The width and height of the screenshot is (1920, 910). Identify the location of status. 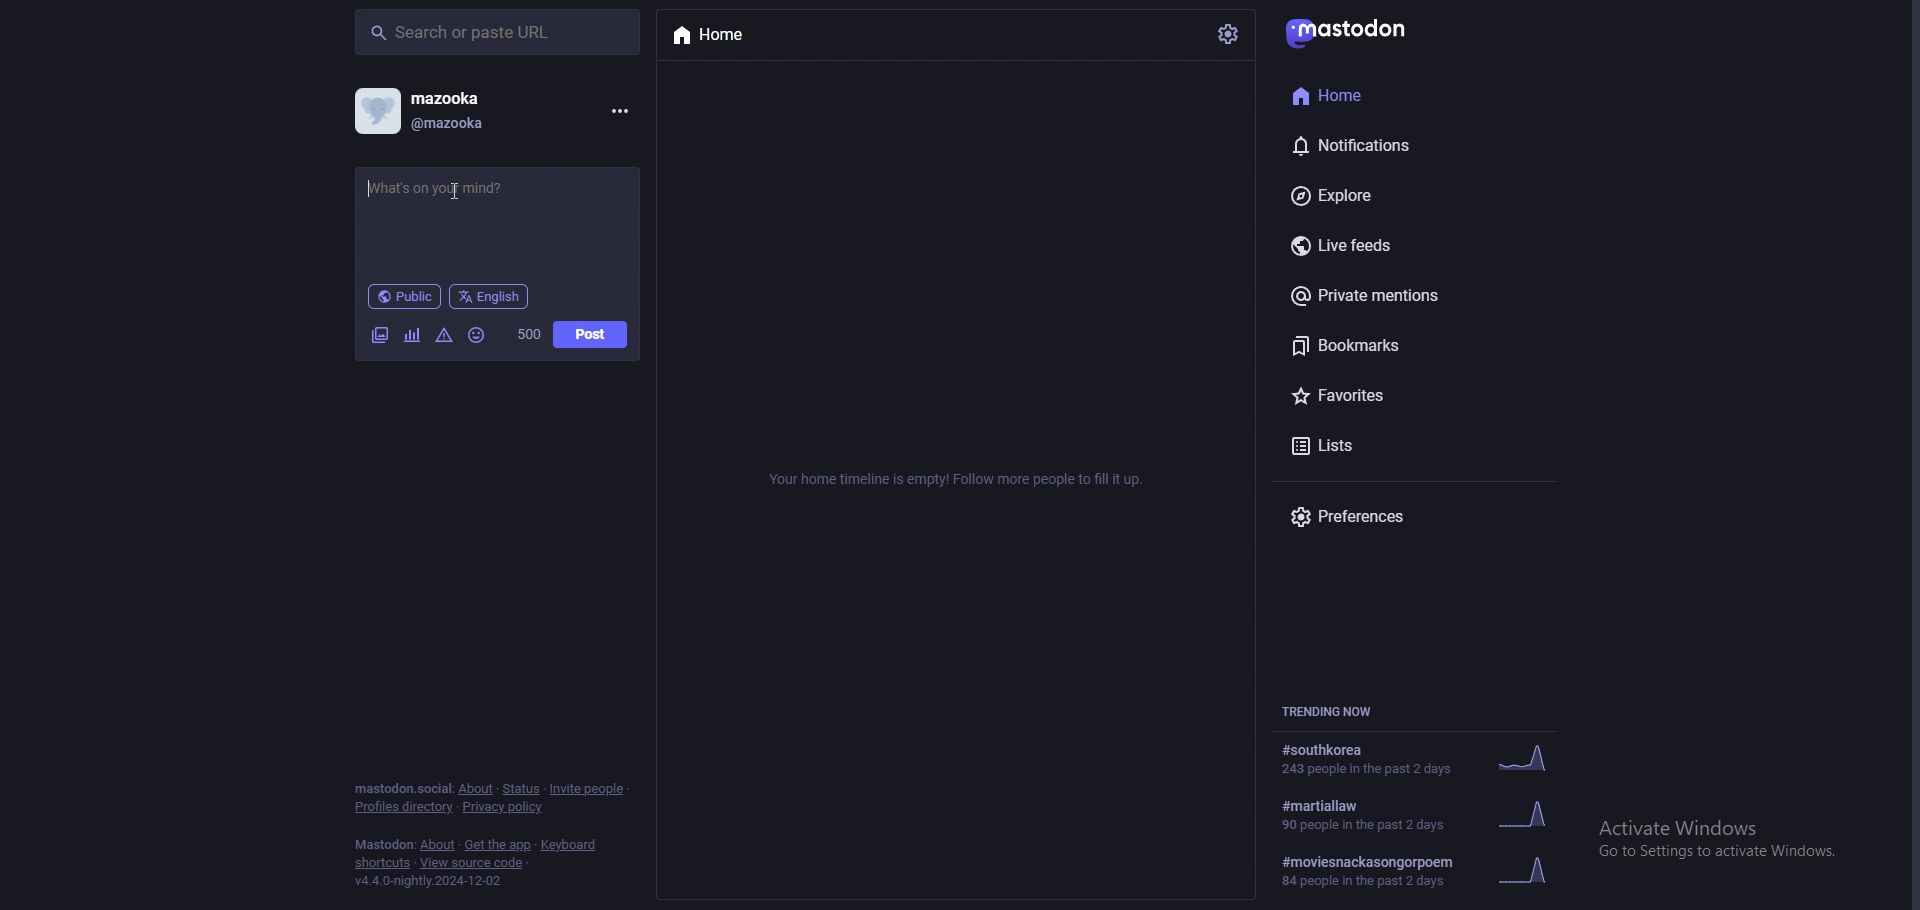
(521, 789).